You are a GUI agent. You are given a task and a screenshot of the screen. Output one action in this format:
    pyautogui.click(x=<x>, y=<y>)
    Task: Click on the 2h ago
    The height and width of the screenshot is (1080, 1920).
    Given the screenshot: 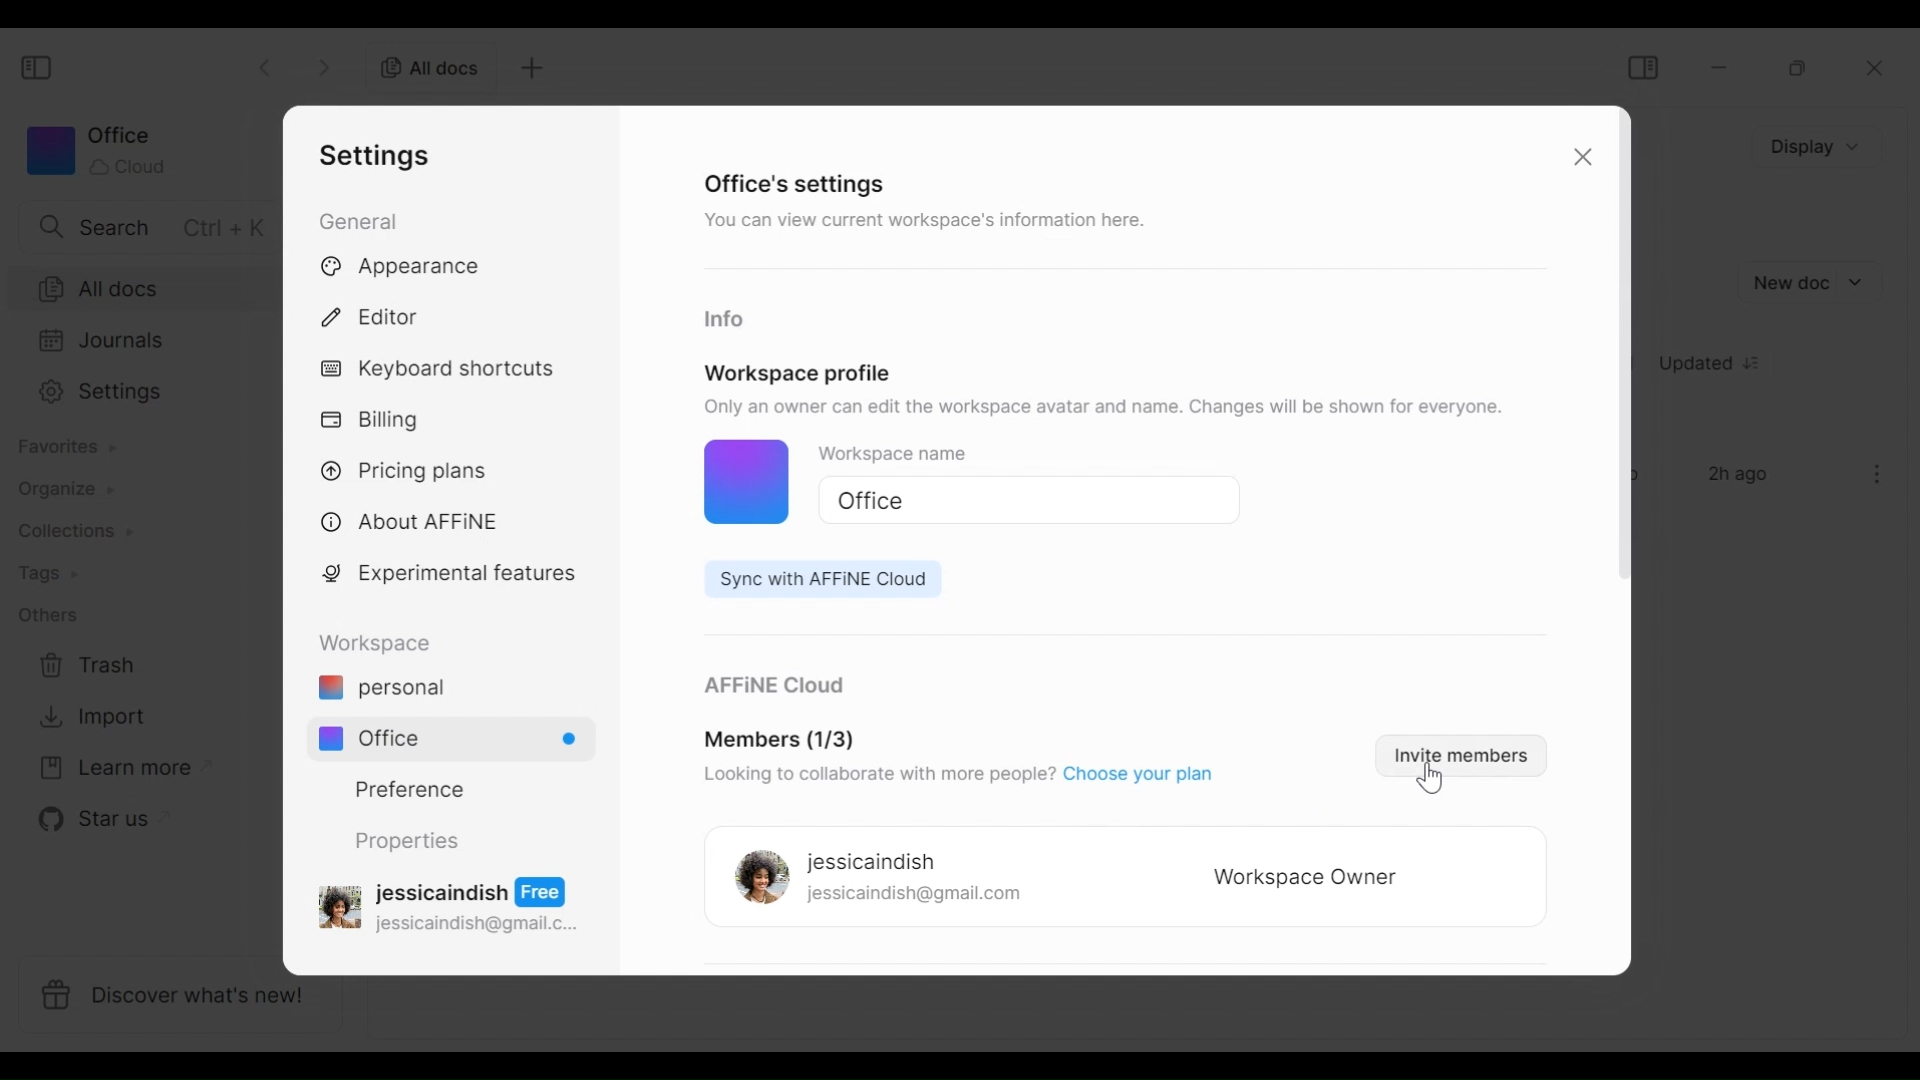 What is the action you would take?
    pyautogui.click(x=1742, y=476)
    